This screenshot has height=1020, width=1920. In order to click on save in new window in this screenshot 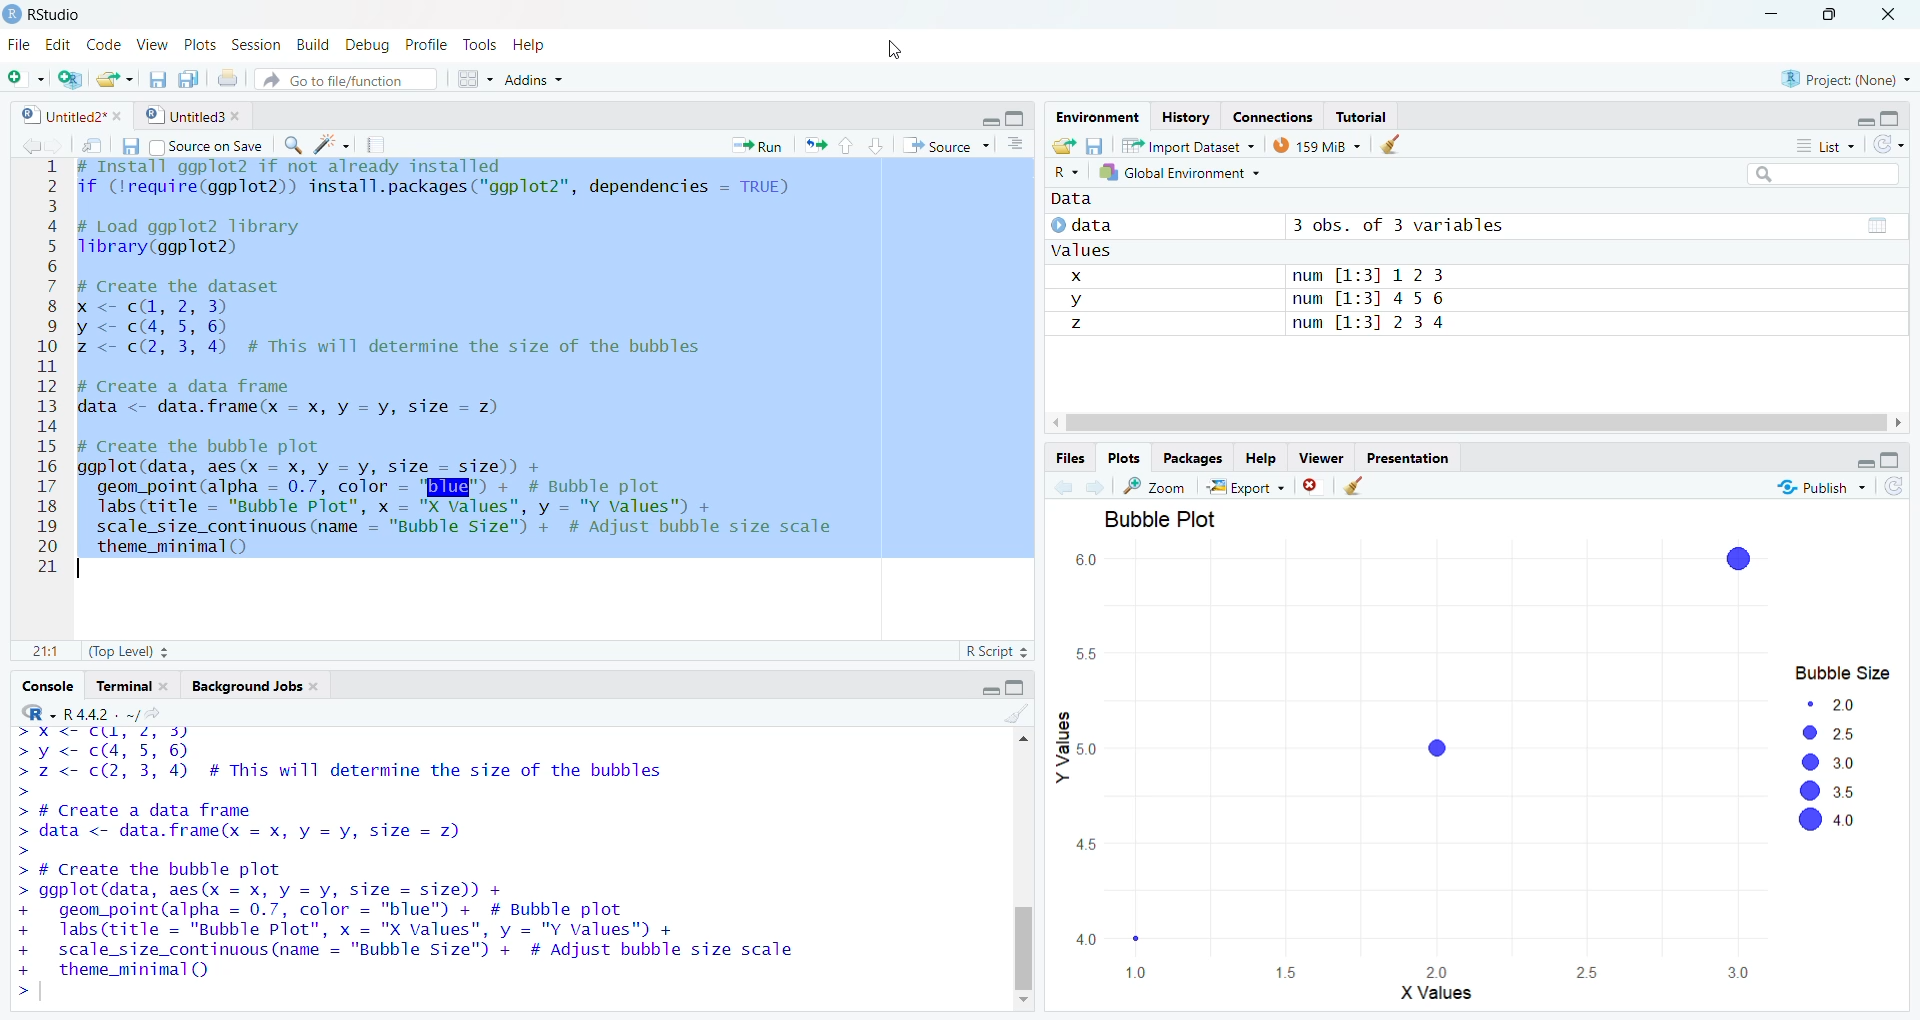, I will do `click(85, 141)`.